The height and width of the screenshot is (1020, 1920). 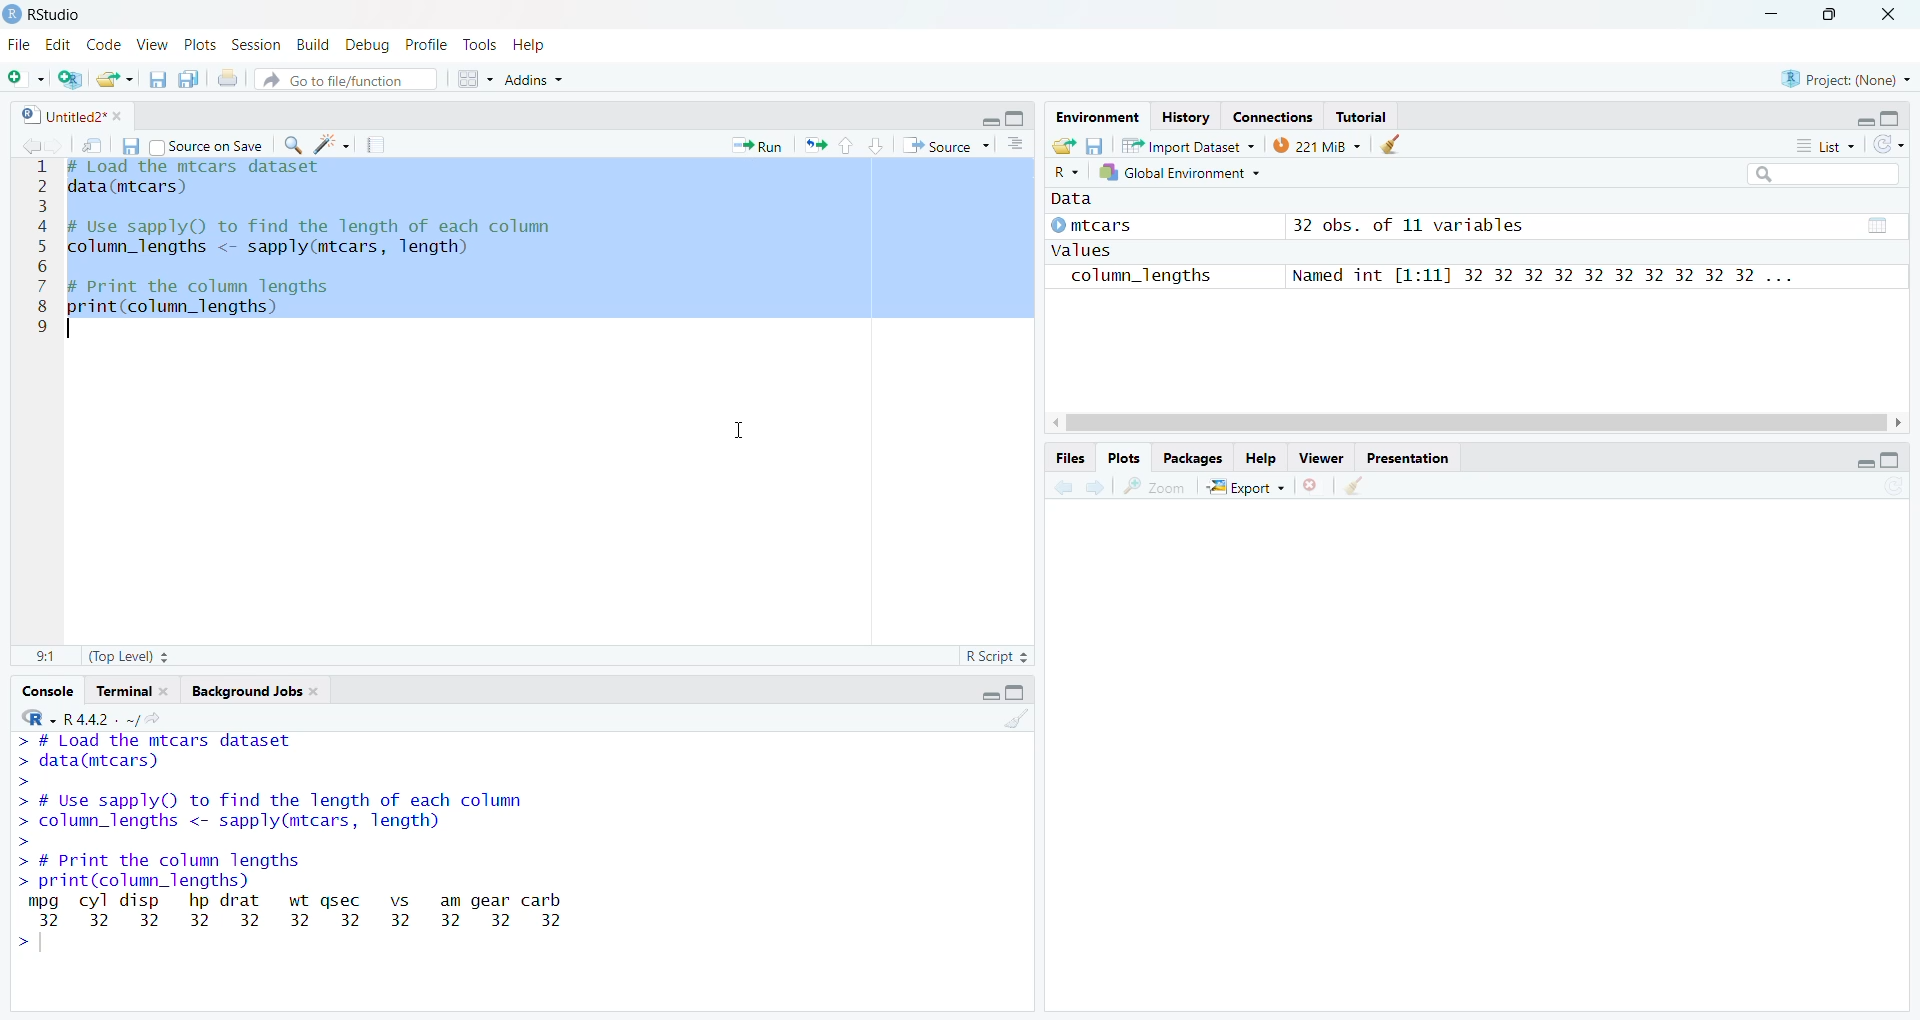 What do you see at coordinates (332, 144) in the screenshot?
I see `Code Tools` at bounding box center [332, 144].